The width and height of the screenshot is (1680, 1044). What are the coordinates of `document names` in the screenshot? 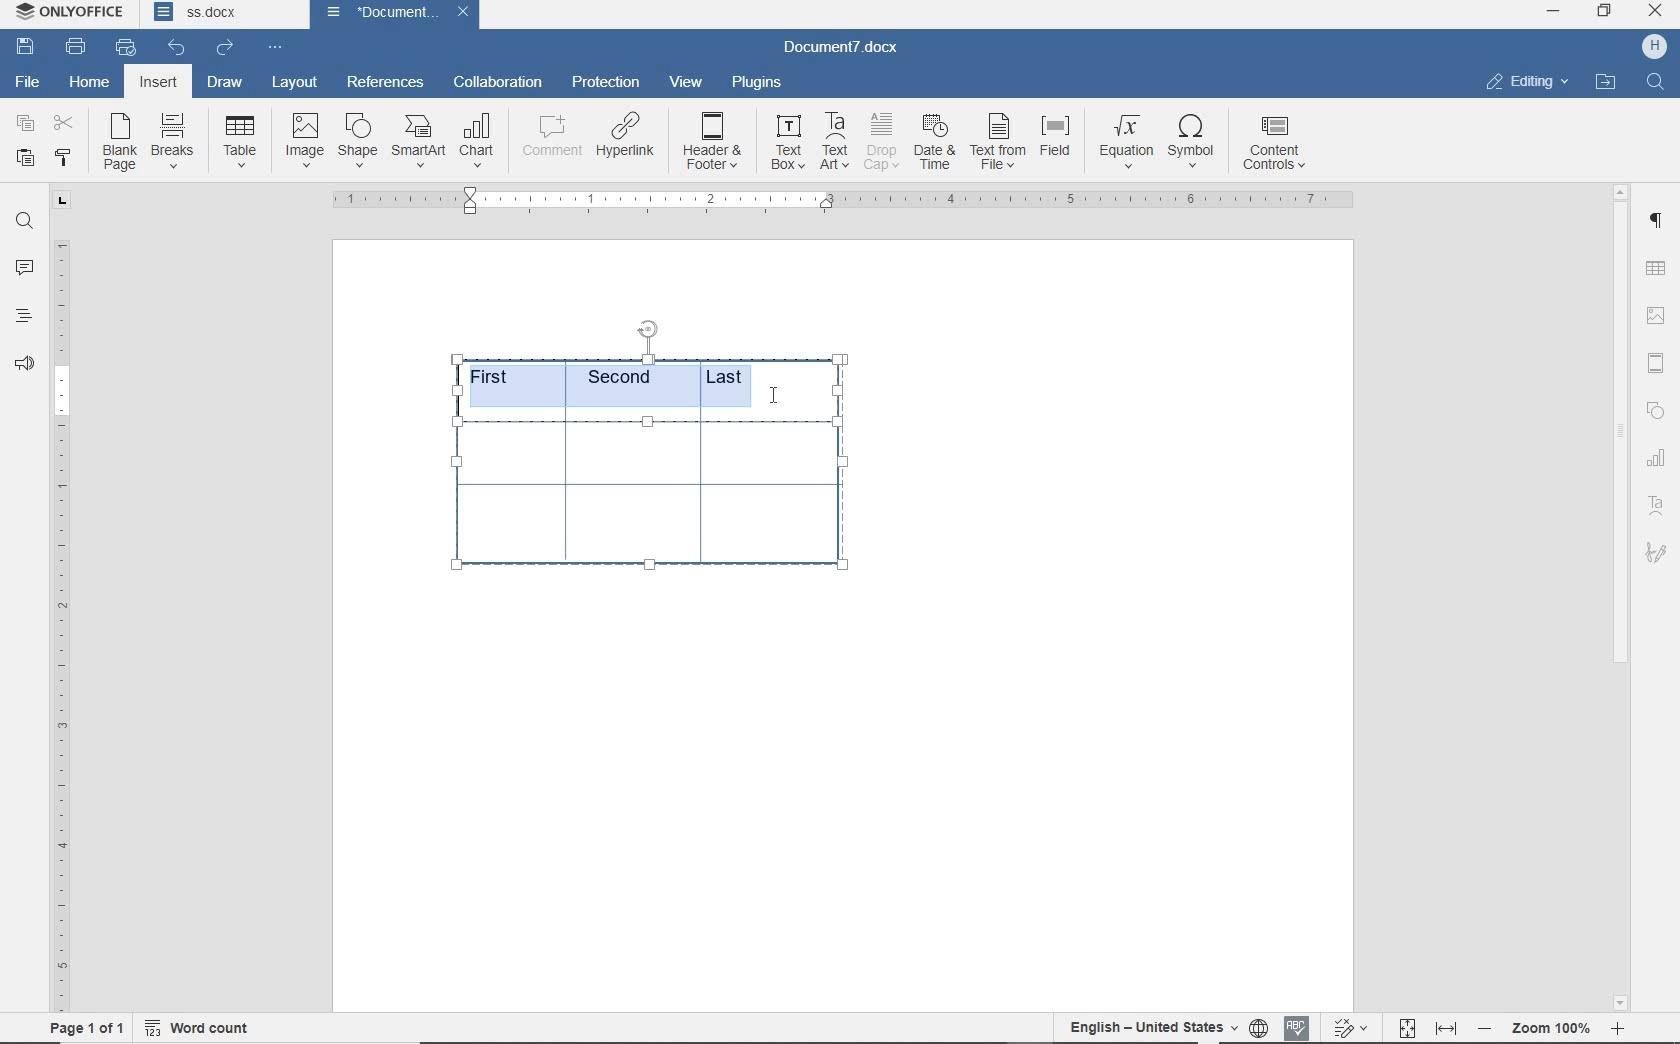 It's located at (223, 15).